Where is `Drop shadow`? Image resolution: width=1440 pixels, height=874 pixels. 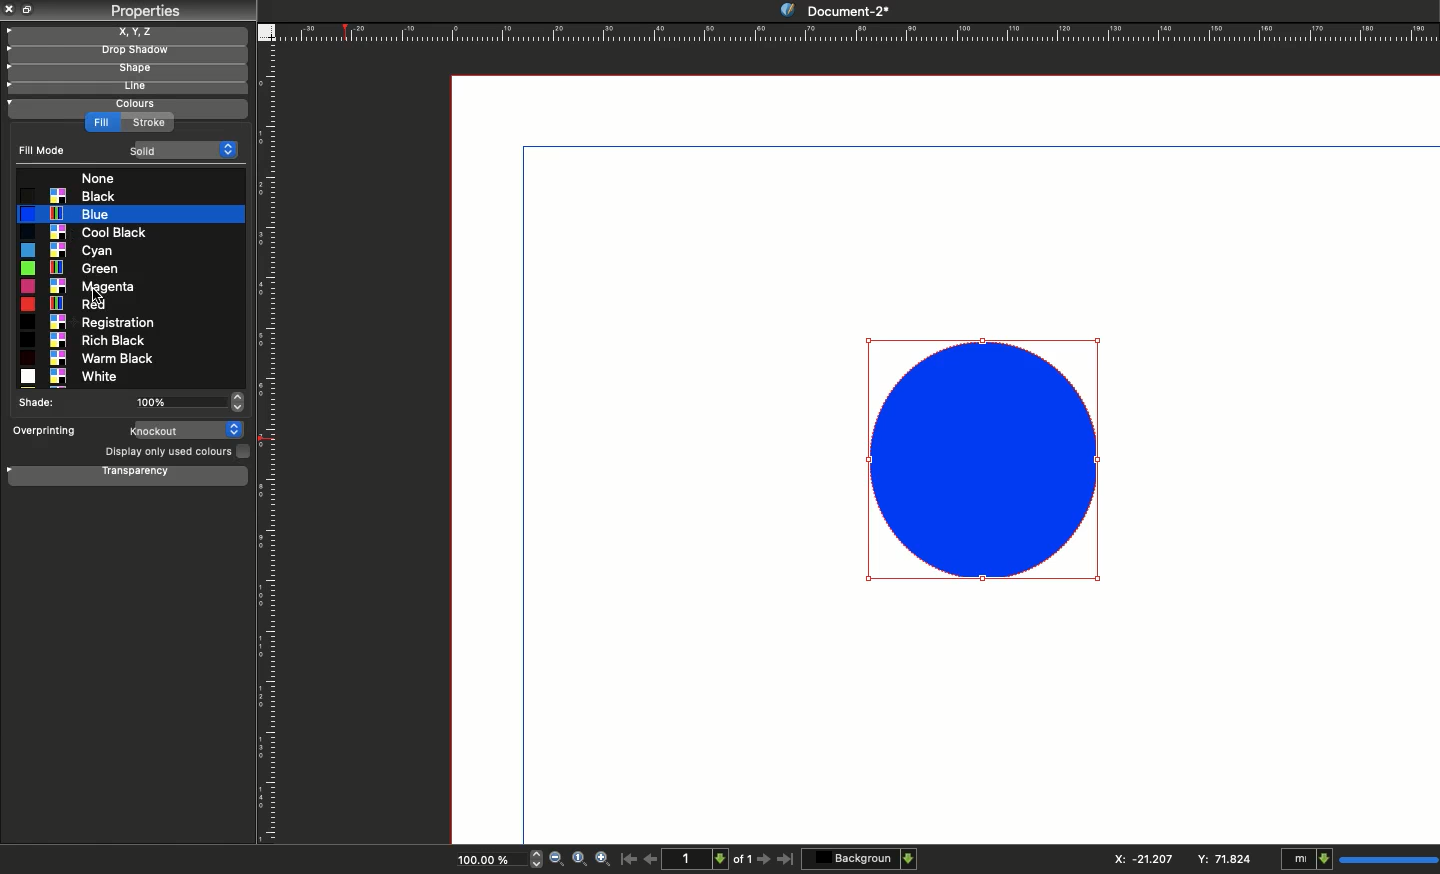 Drop shadow is located at coordinates (124, 52).